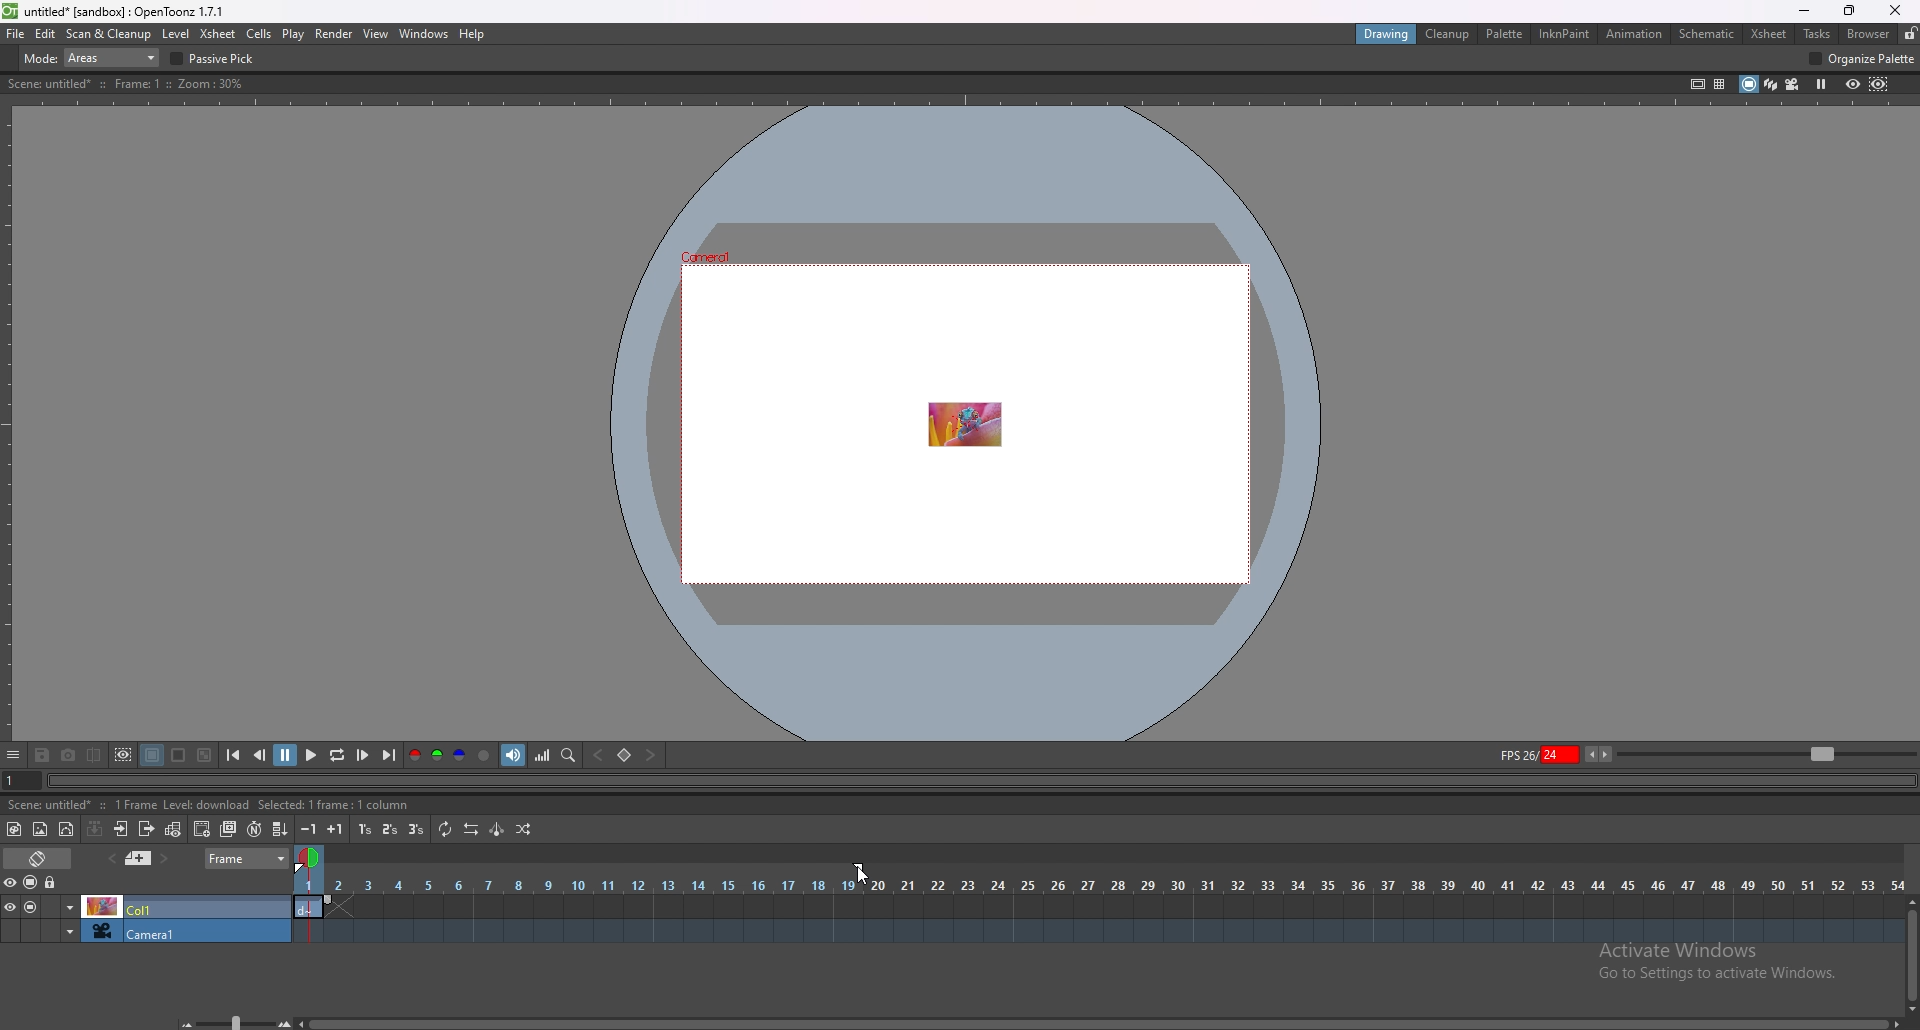 This screenshot has width=1920, height=1030. Describe the element at coordinates (338, 755) in the screenshot. I see `loop` at that location.